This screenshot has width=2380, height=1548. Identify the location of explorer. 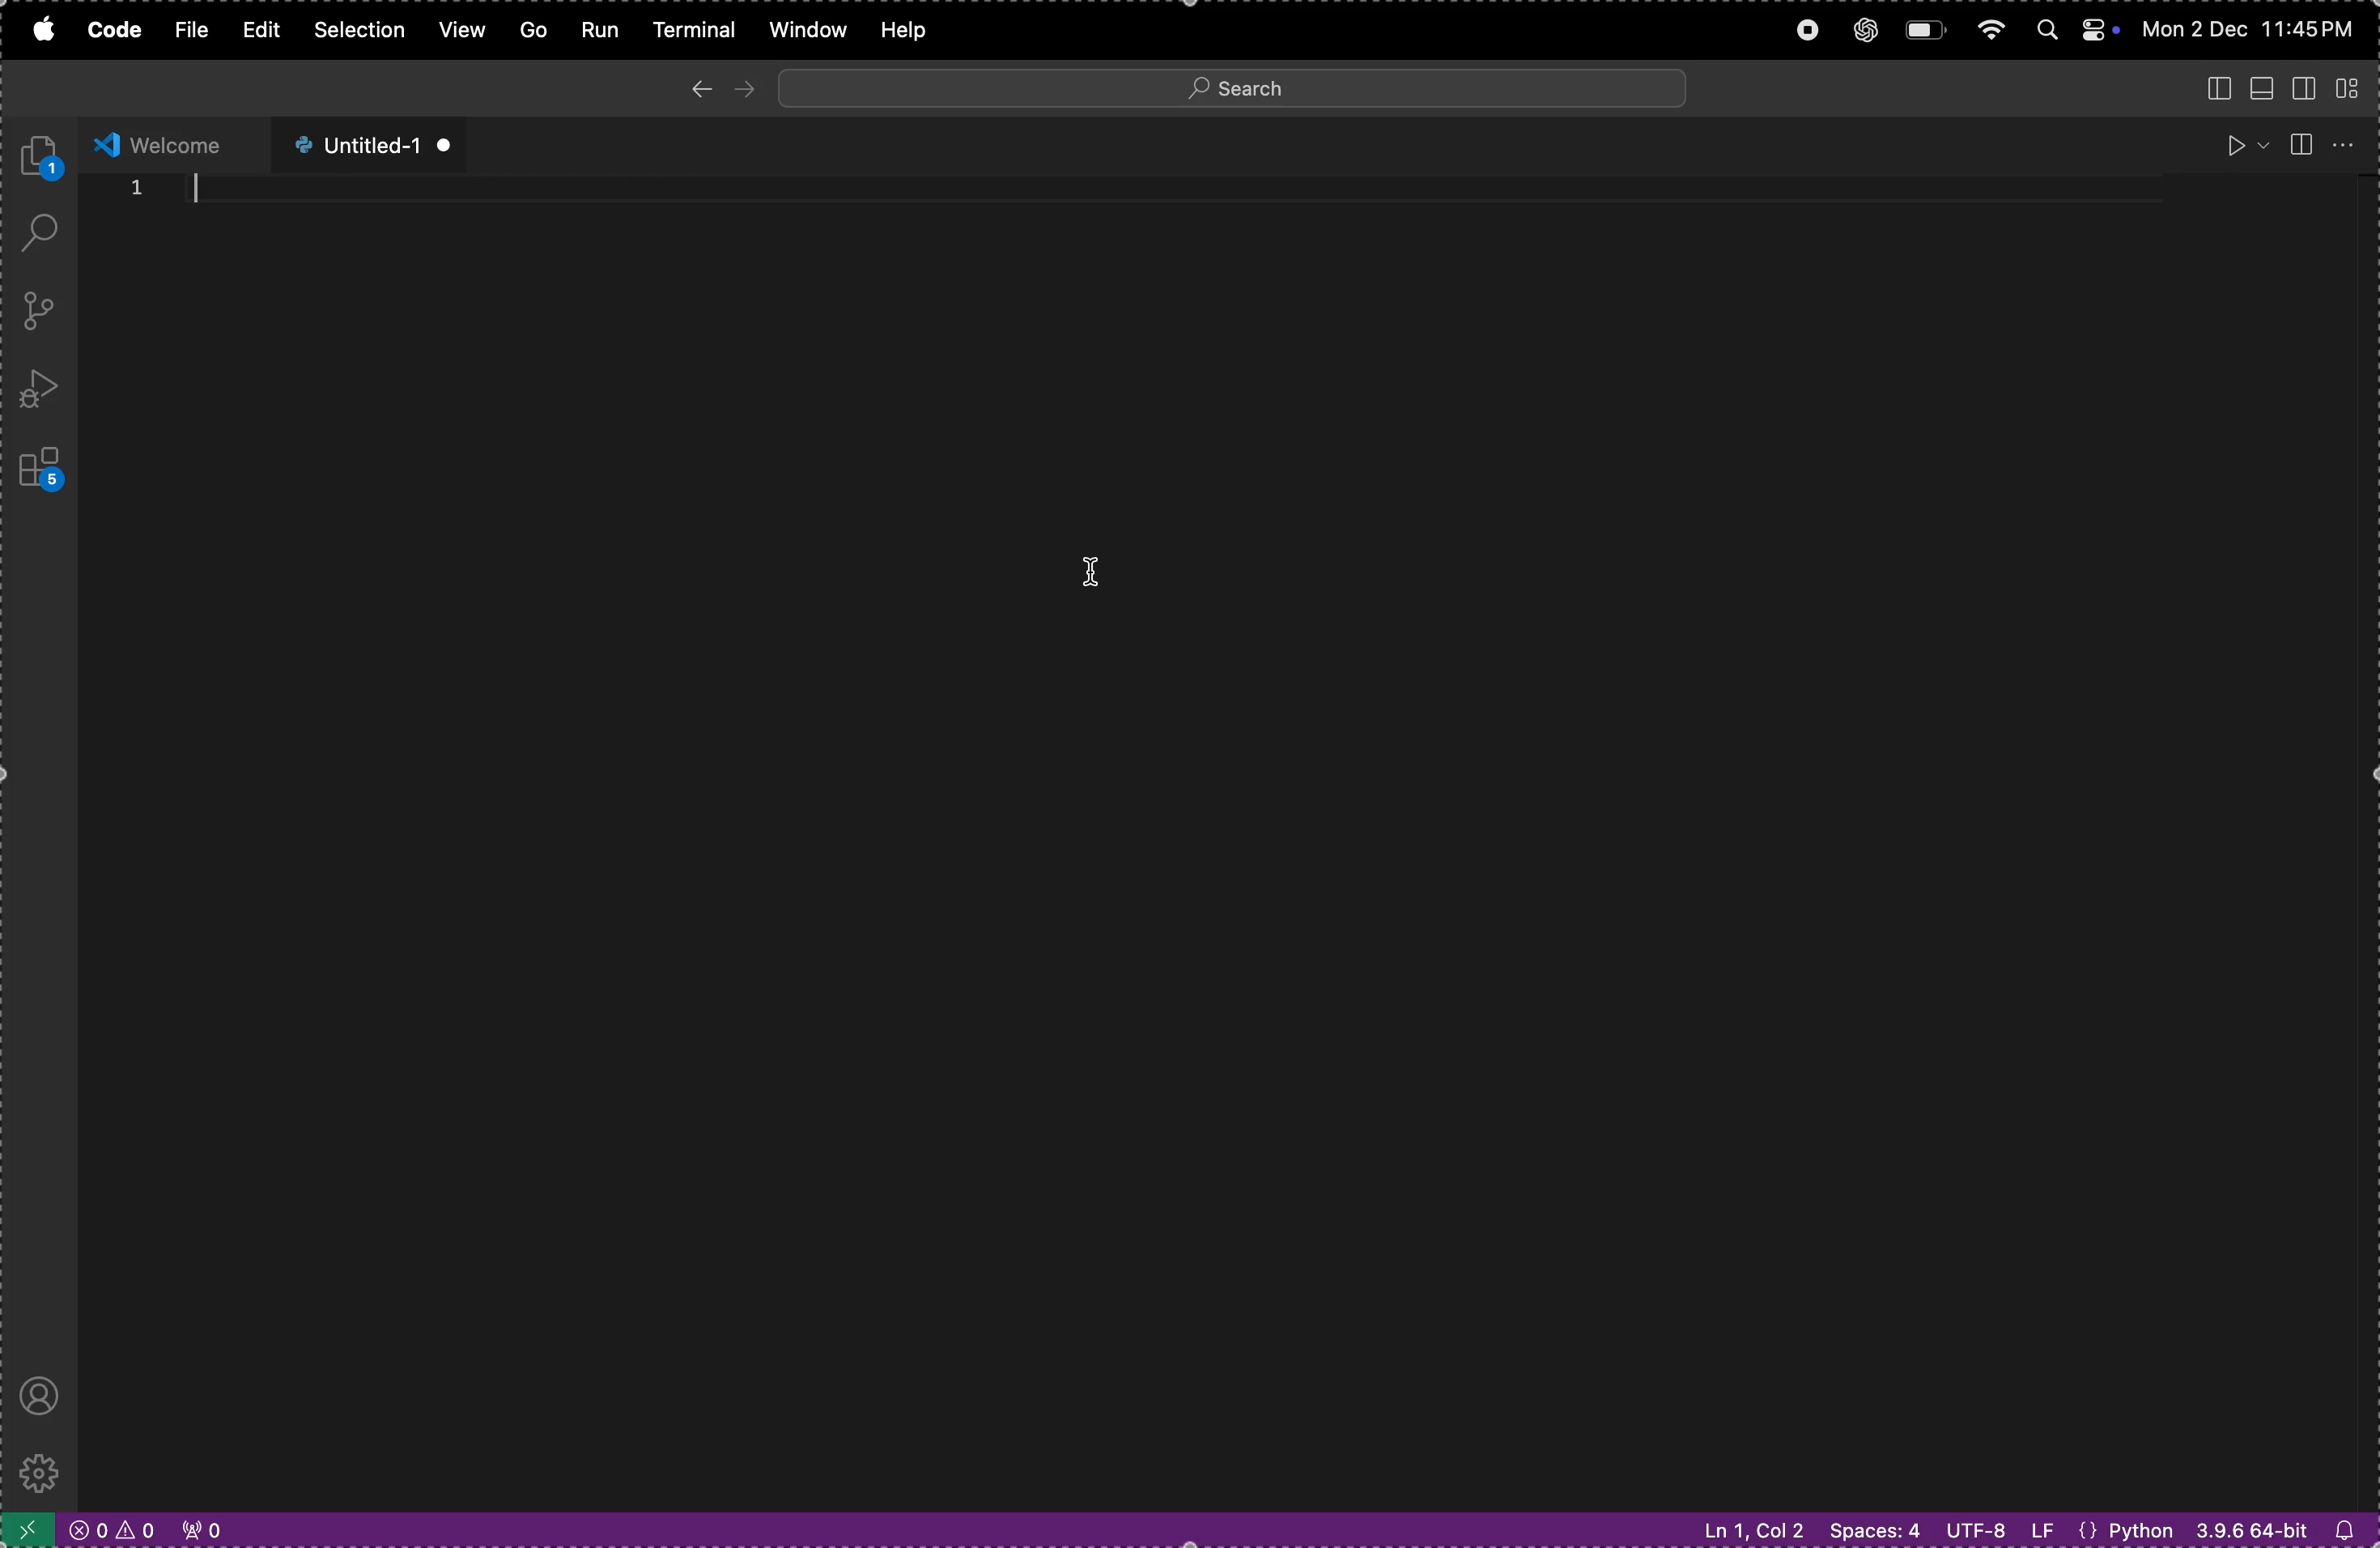
(44, 155).